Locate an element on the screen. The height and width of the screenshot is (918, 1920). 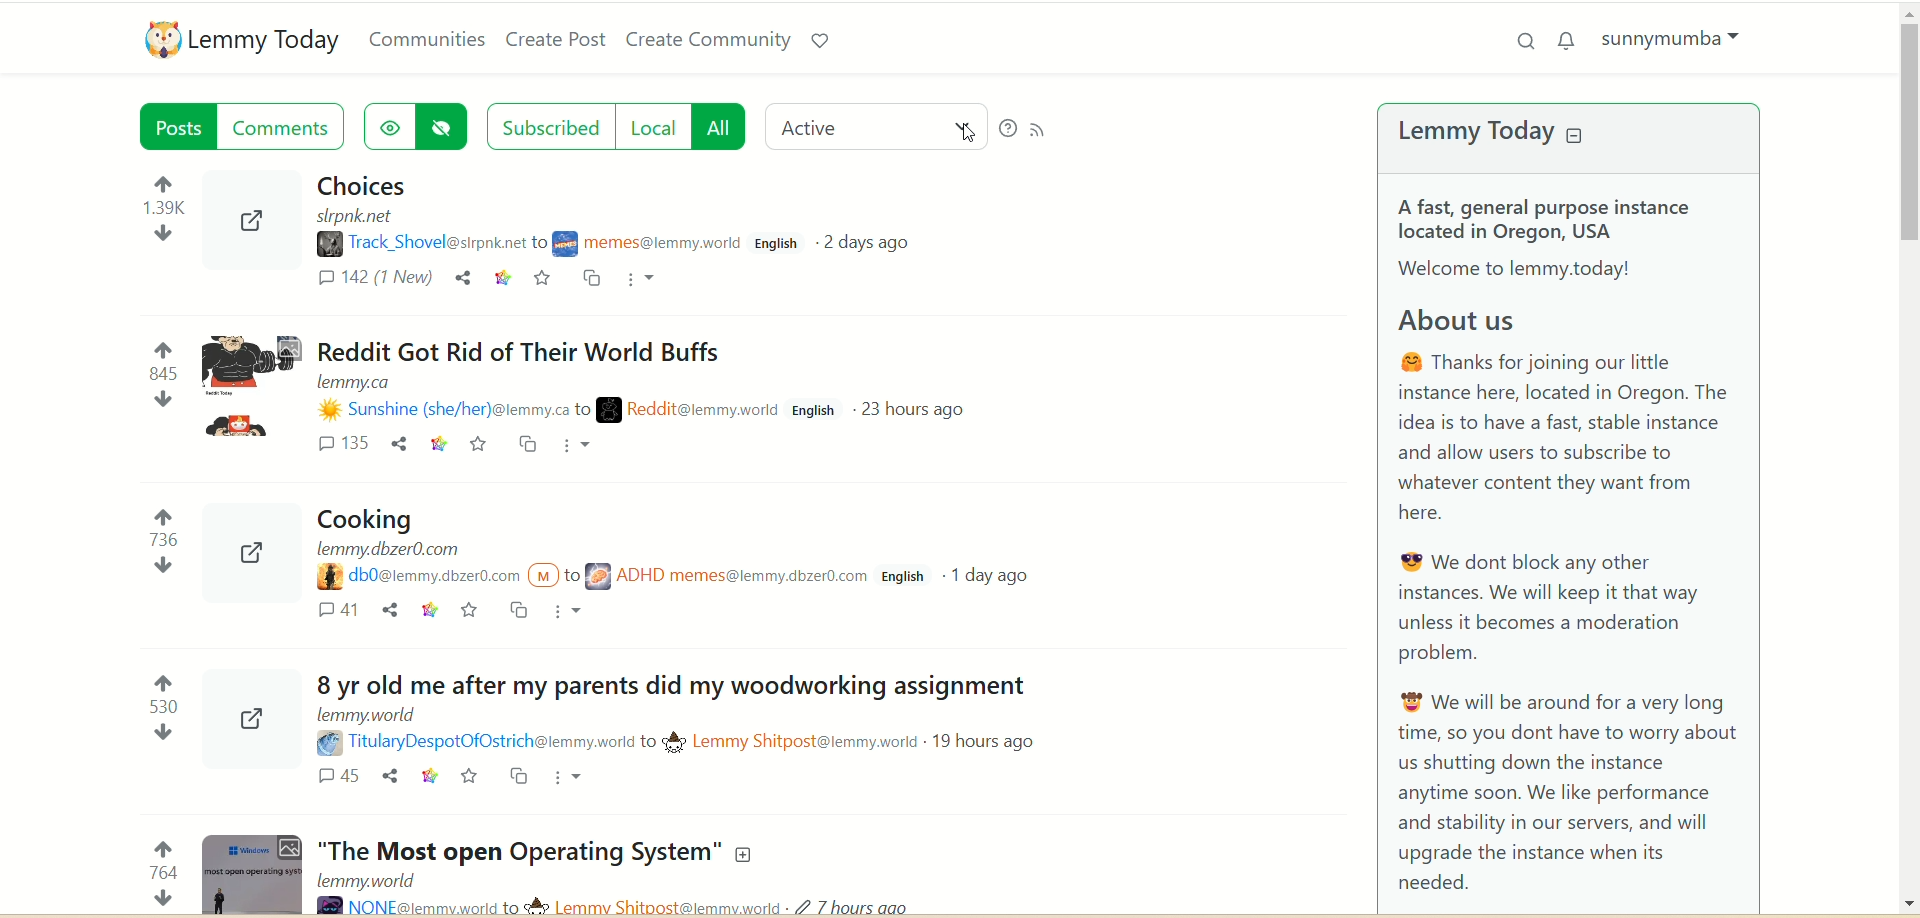
support lemmy is located at coordinates (819, 41).